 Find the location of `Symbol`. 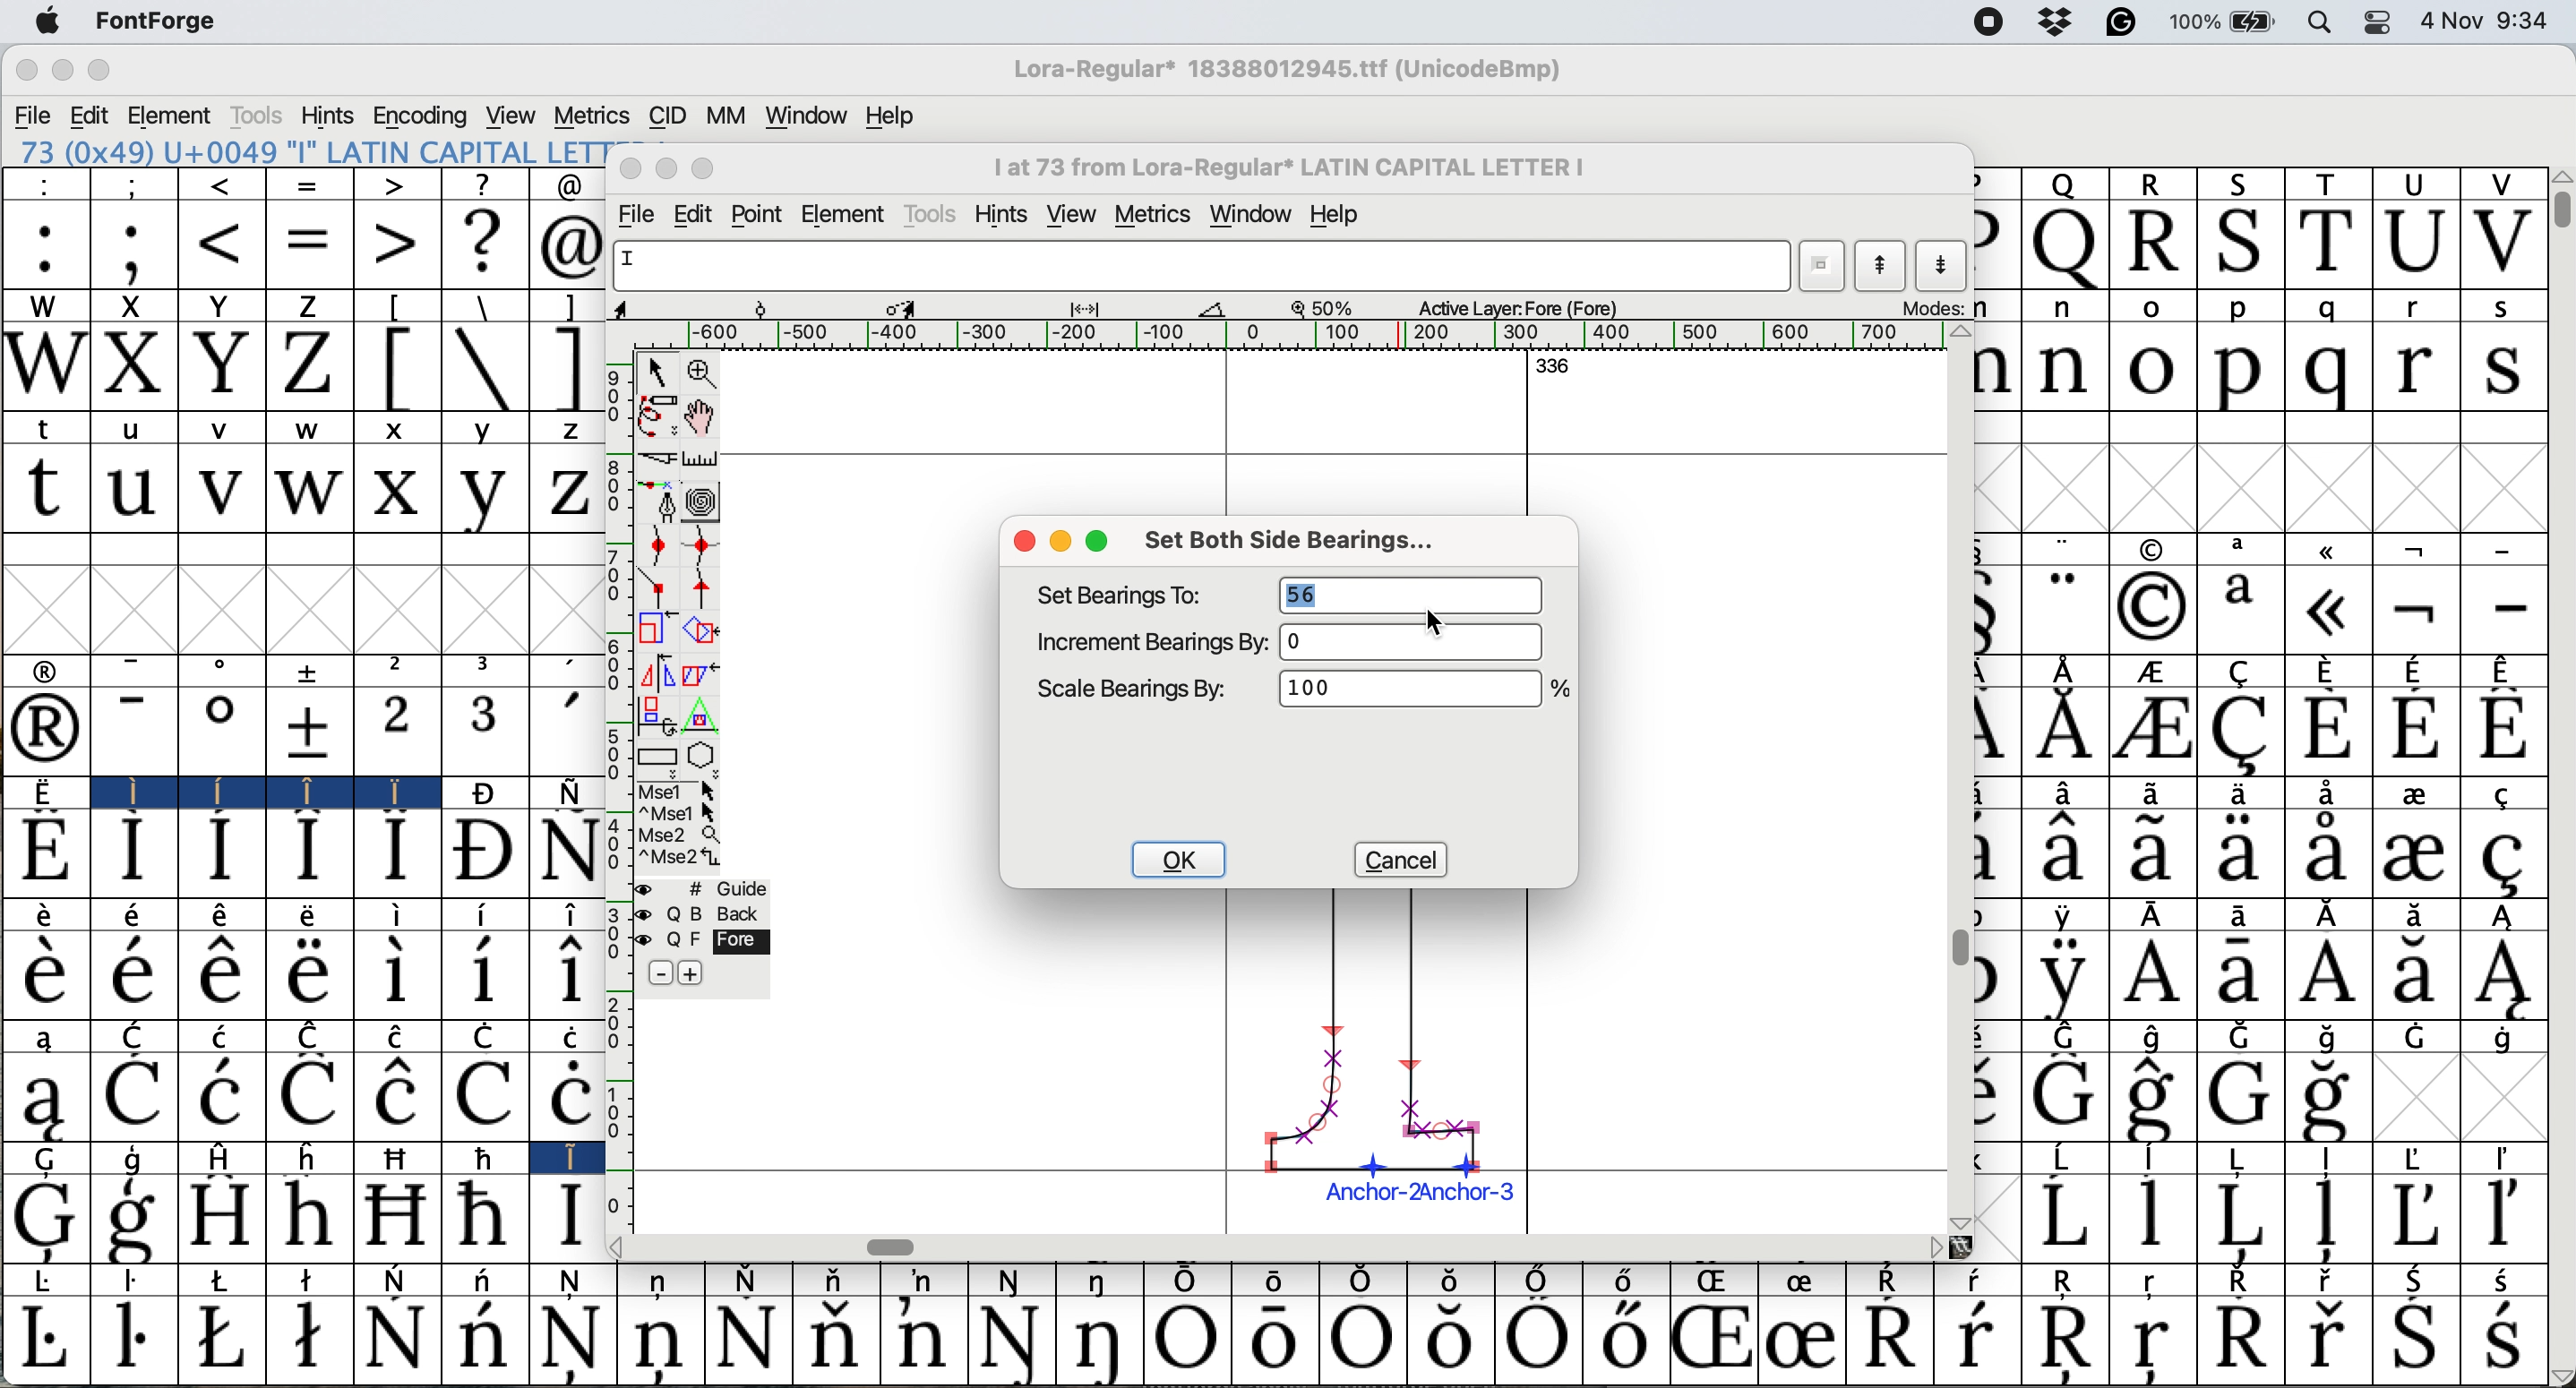

Symbol is located at coordinates (2060, 728).